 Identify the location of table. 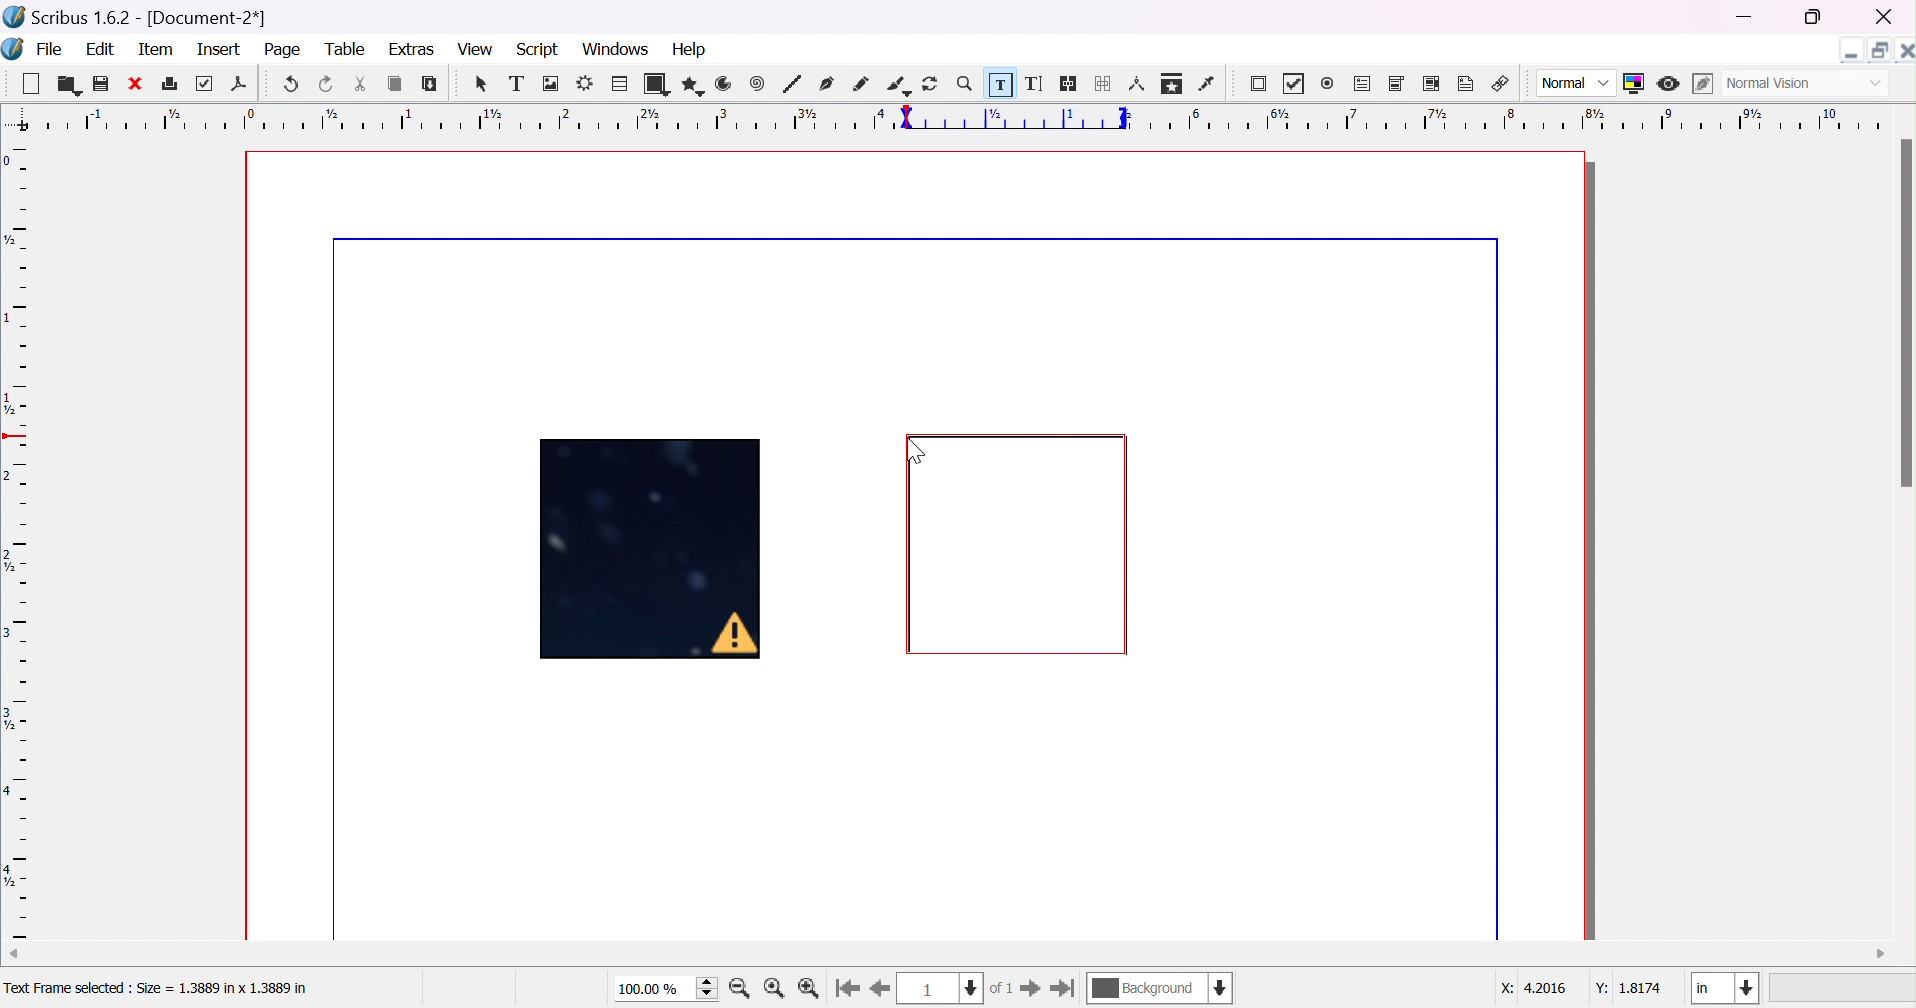
(348, 49).